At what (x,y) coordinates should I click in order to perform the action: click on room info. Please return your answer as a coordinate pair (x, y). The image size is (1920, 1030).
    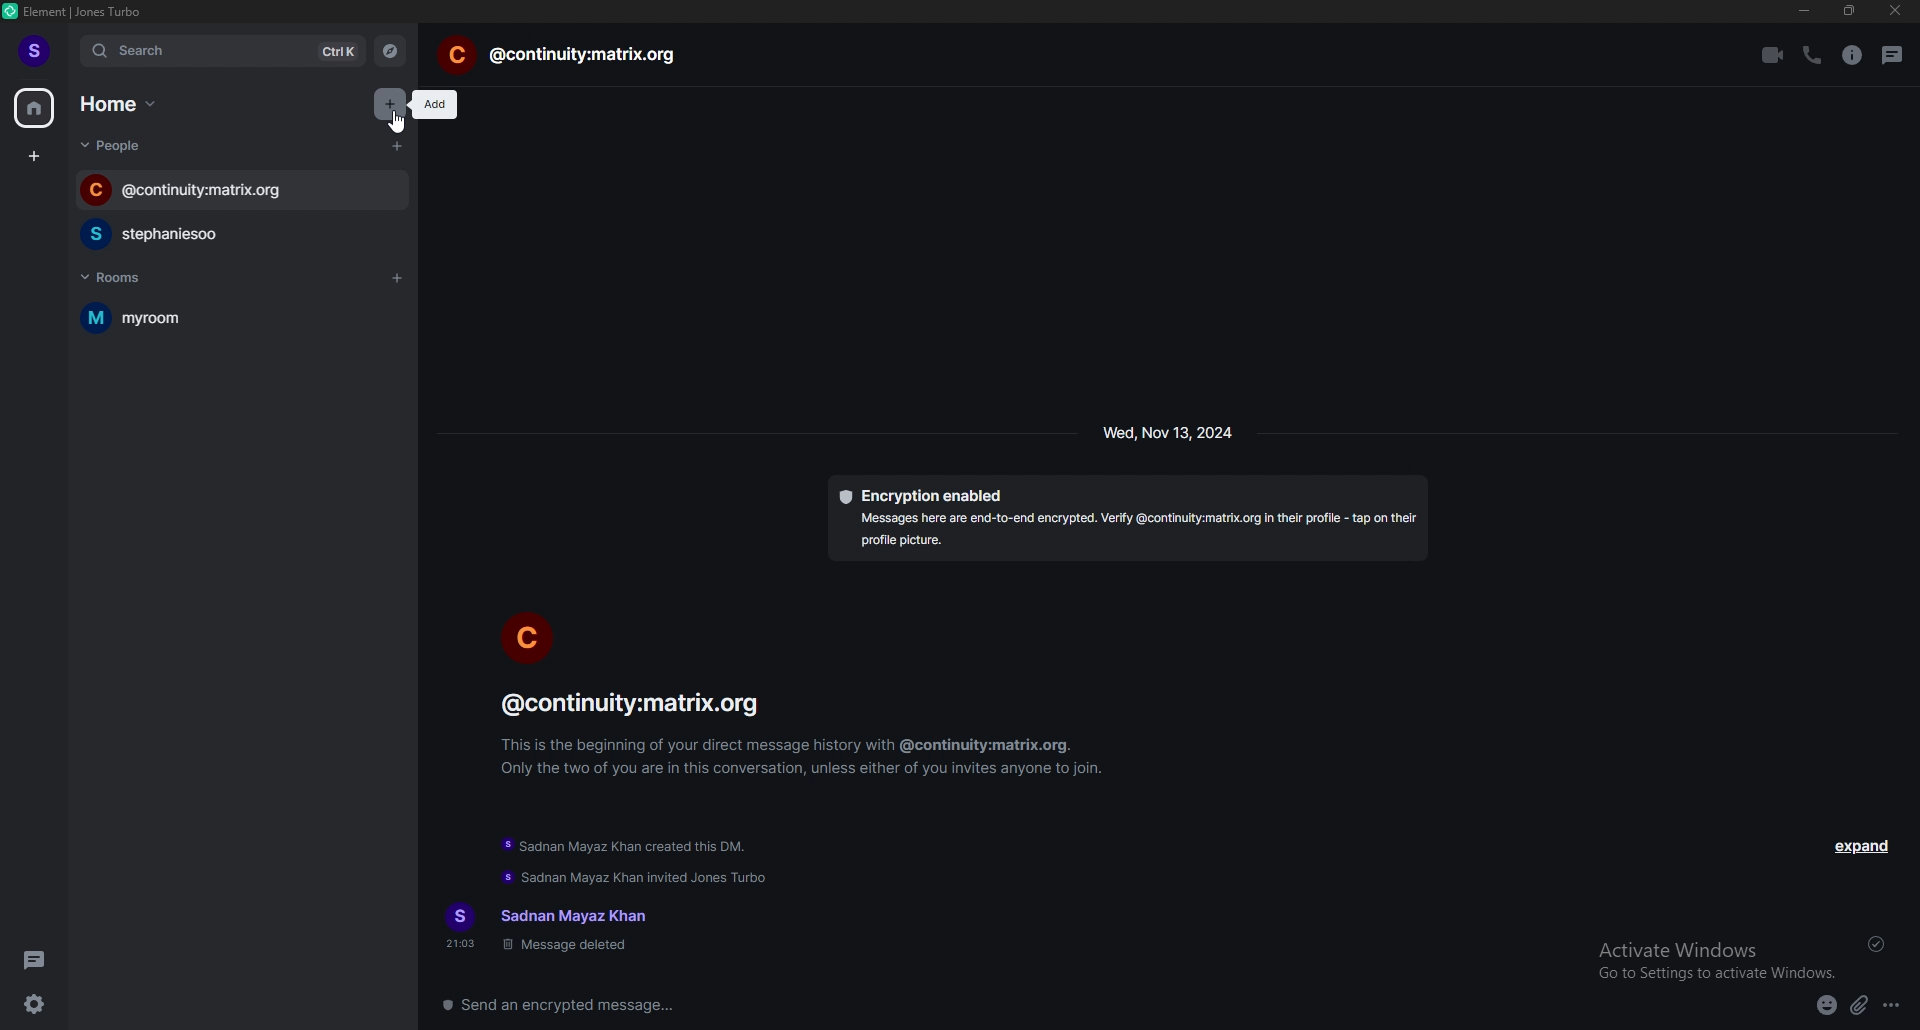
    Looking at the image, I should click on (1851, 56).